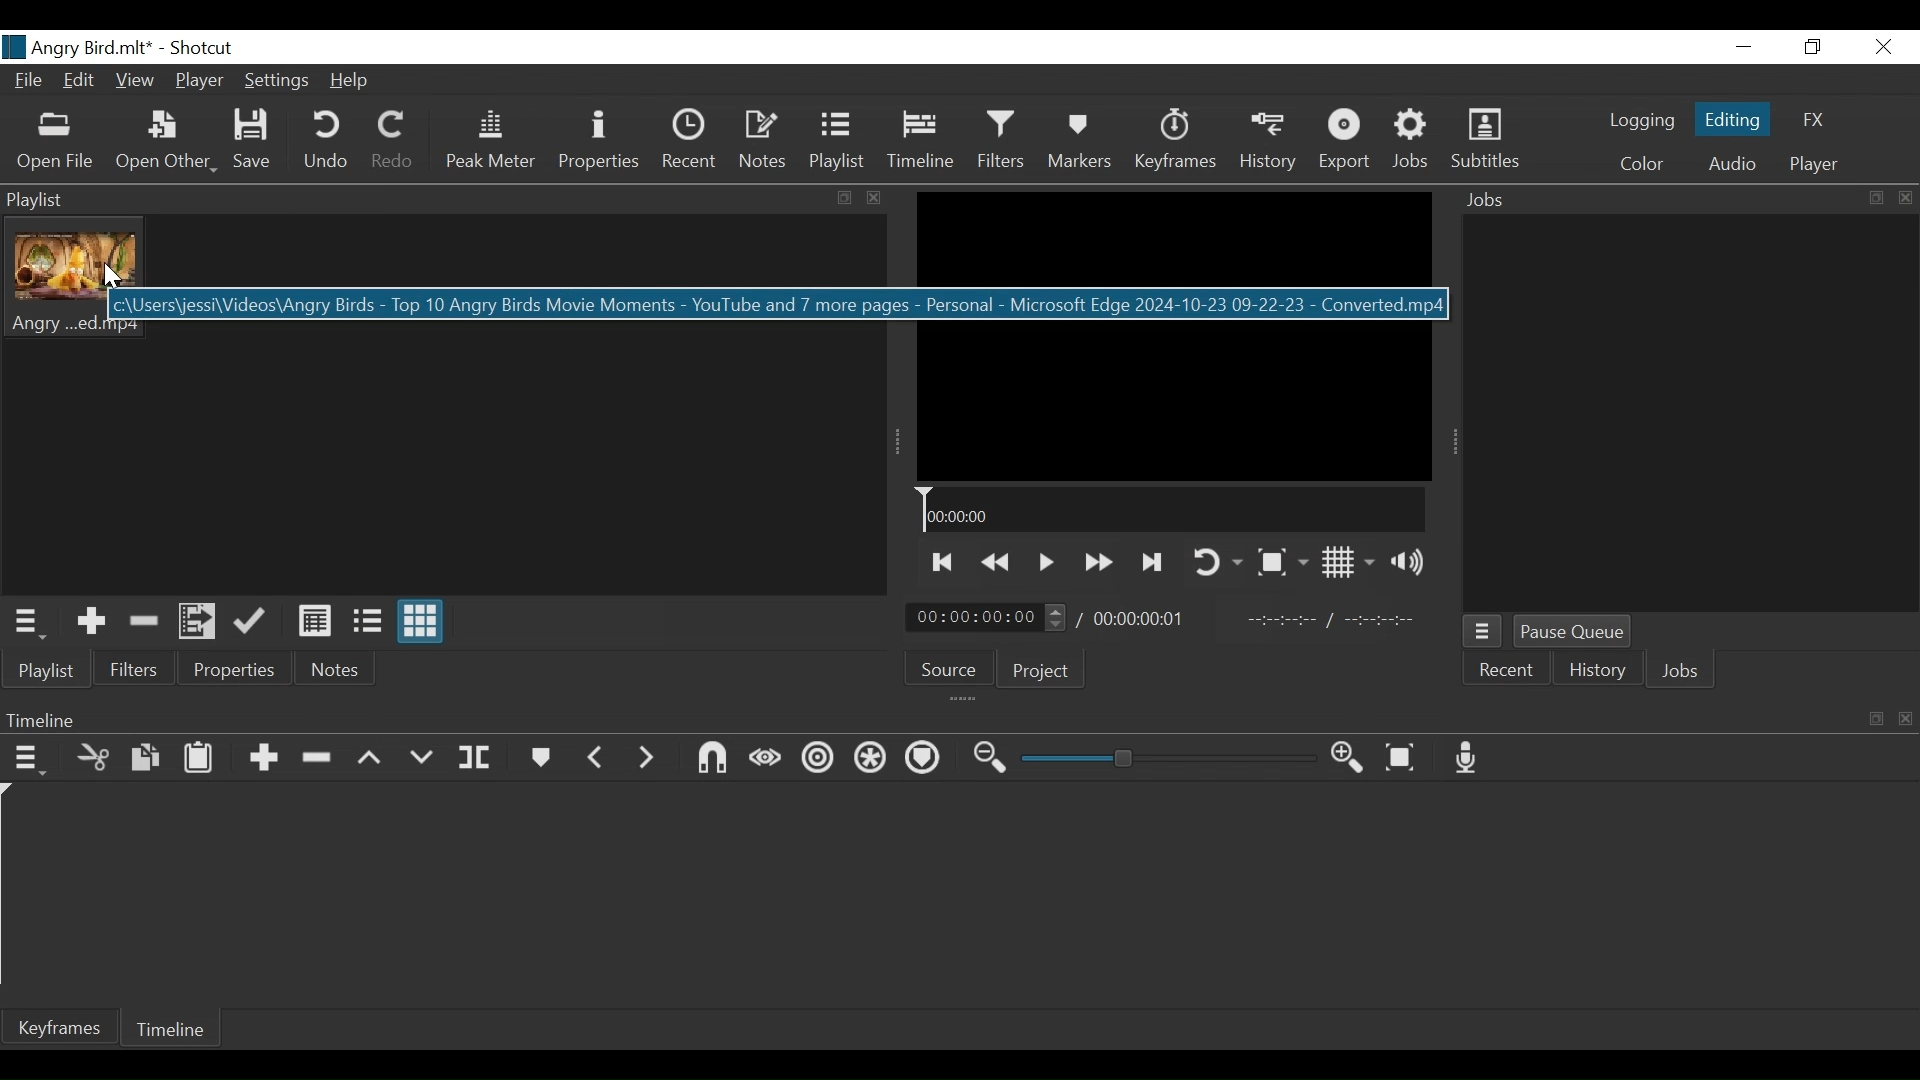 This screenshot has width=1920, height=1080. Describe the element at coordinates (766, 759) in the screenshot. I see `Scrub while dragging` at that location.